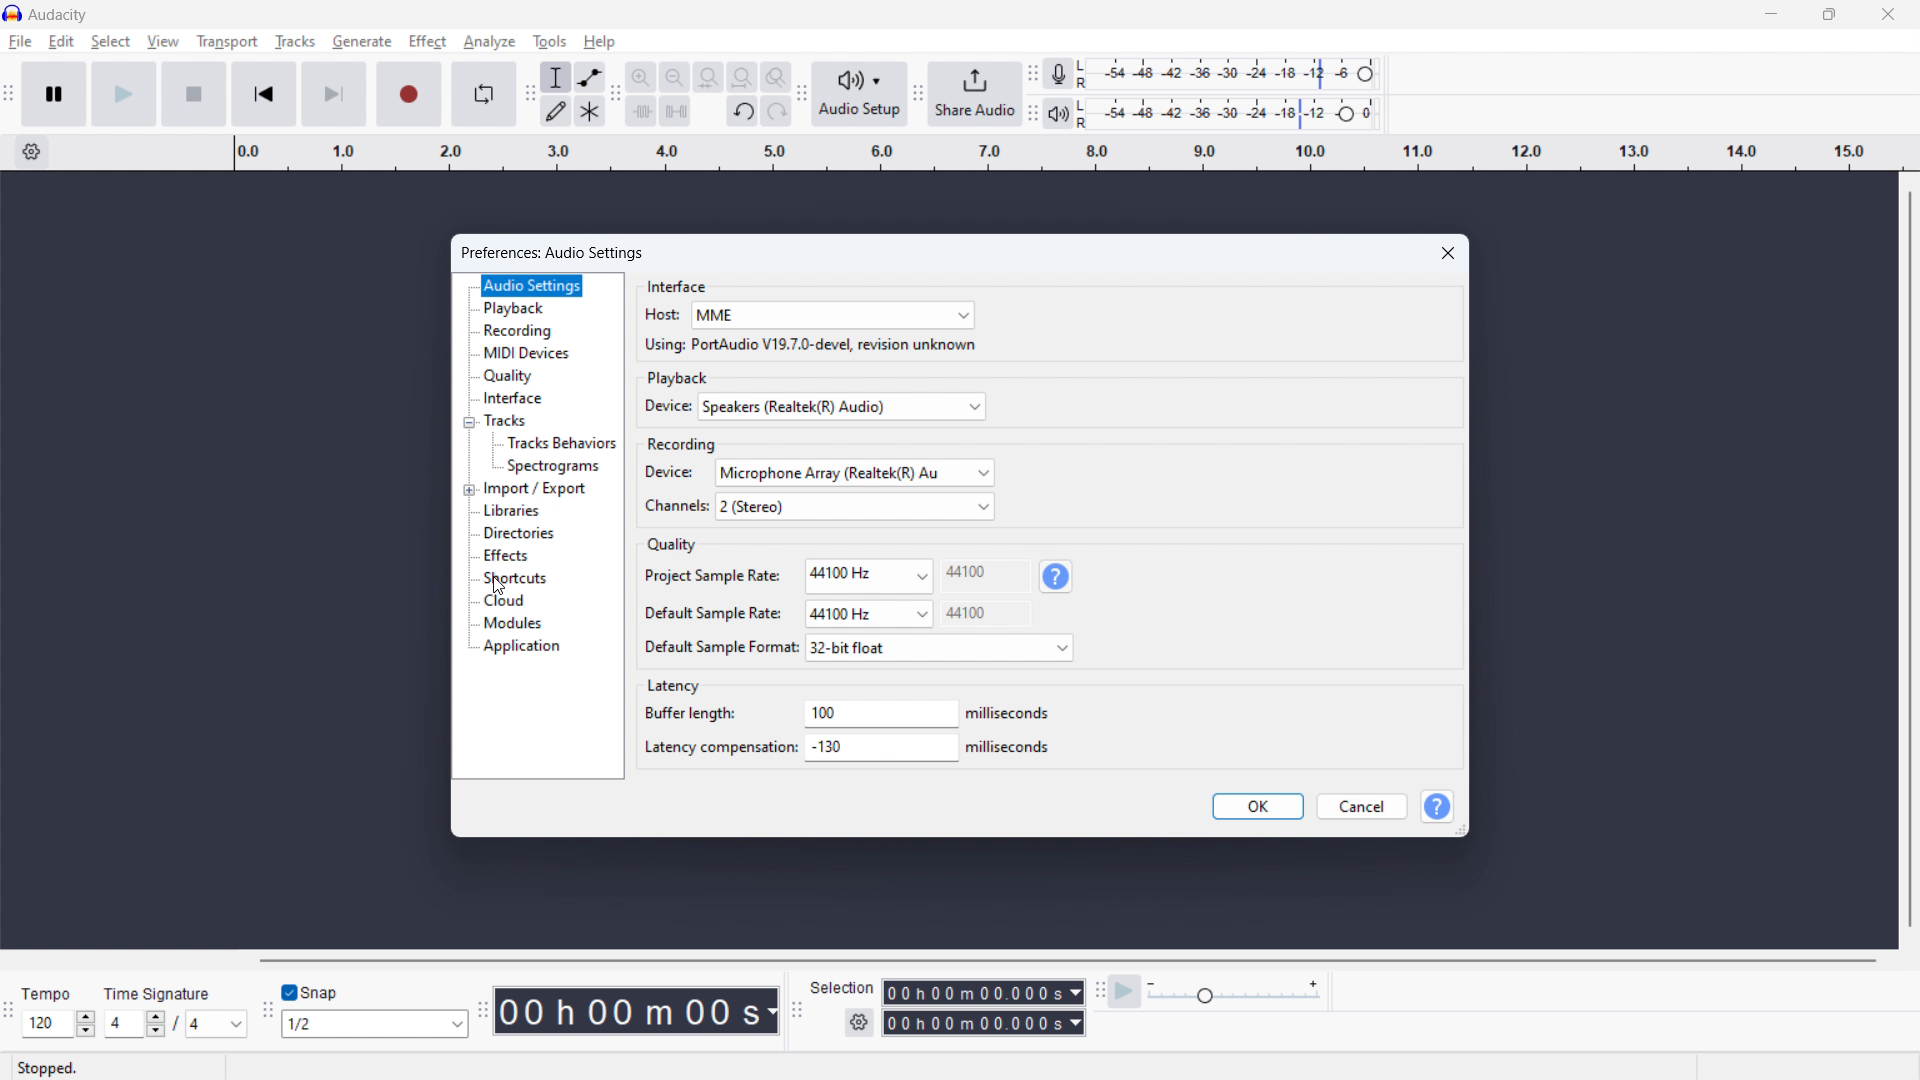 The width and height of the screenshot is (1920, 1080). Describe the element at coordinates (1032, 113) in the screenshot. I see `Enables movement of playback meter toolbar` at that location.